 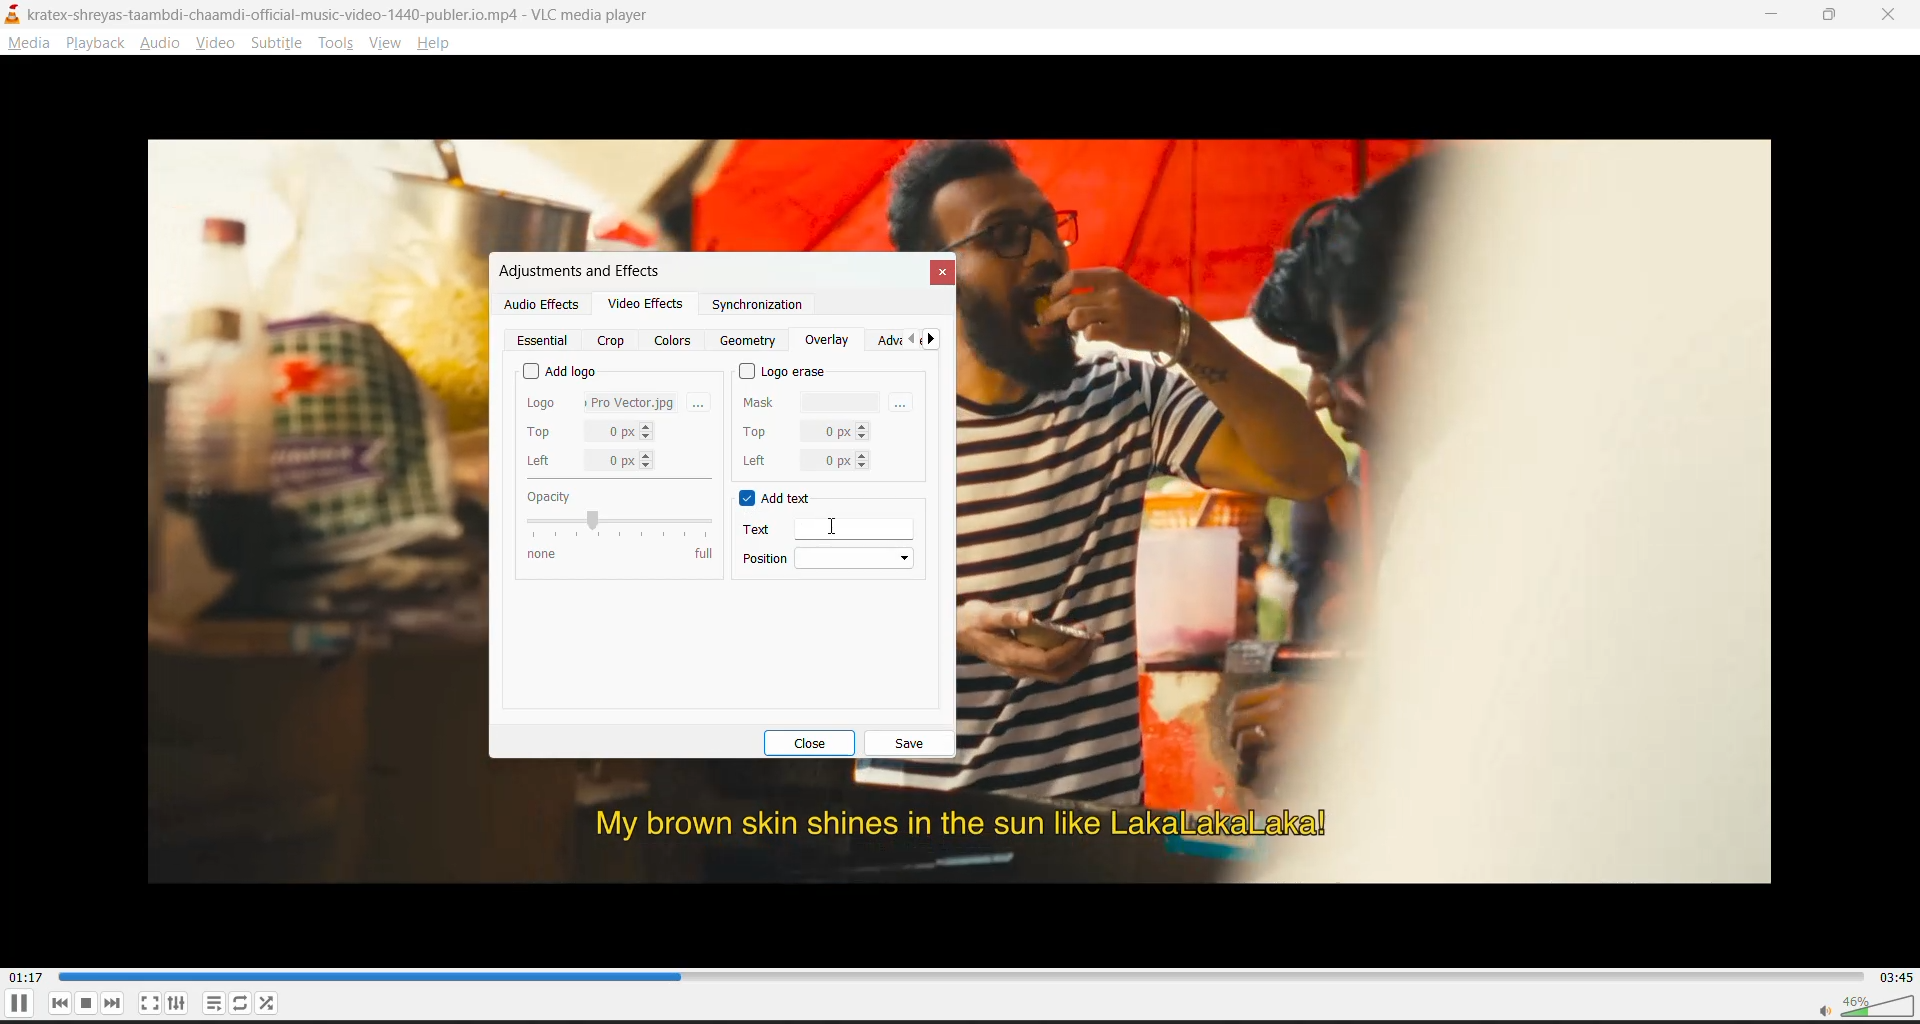 What do you see at coordinates (1774, 14) in the screenshot?
I see `minimize` at bounding box center [1774, 14].